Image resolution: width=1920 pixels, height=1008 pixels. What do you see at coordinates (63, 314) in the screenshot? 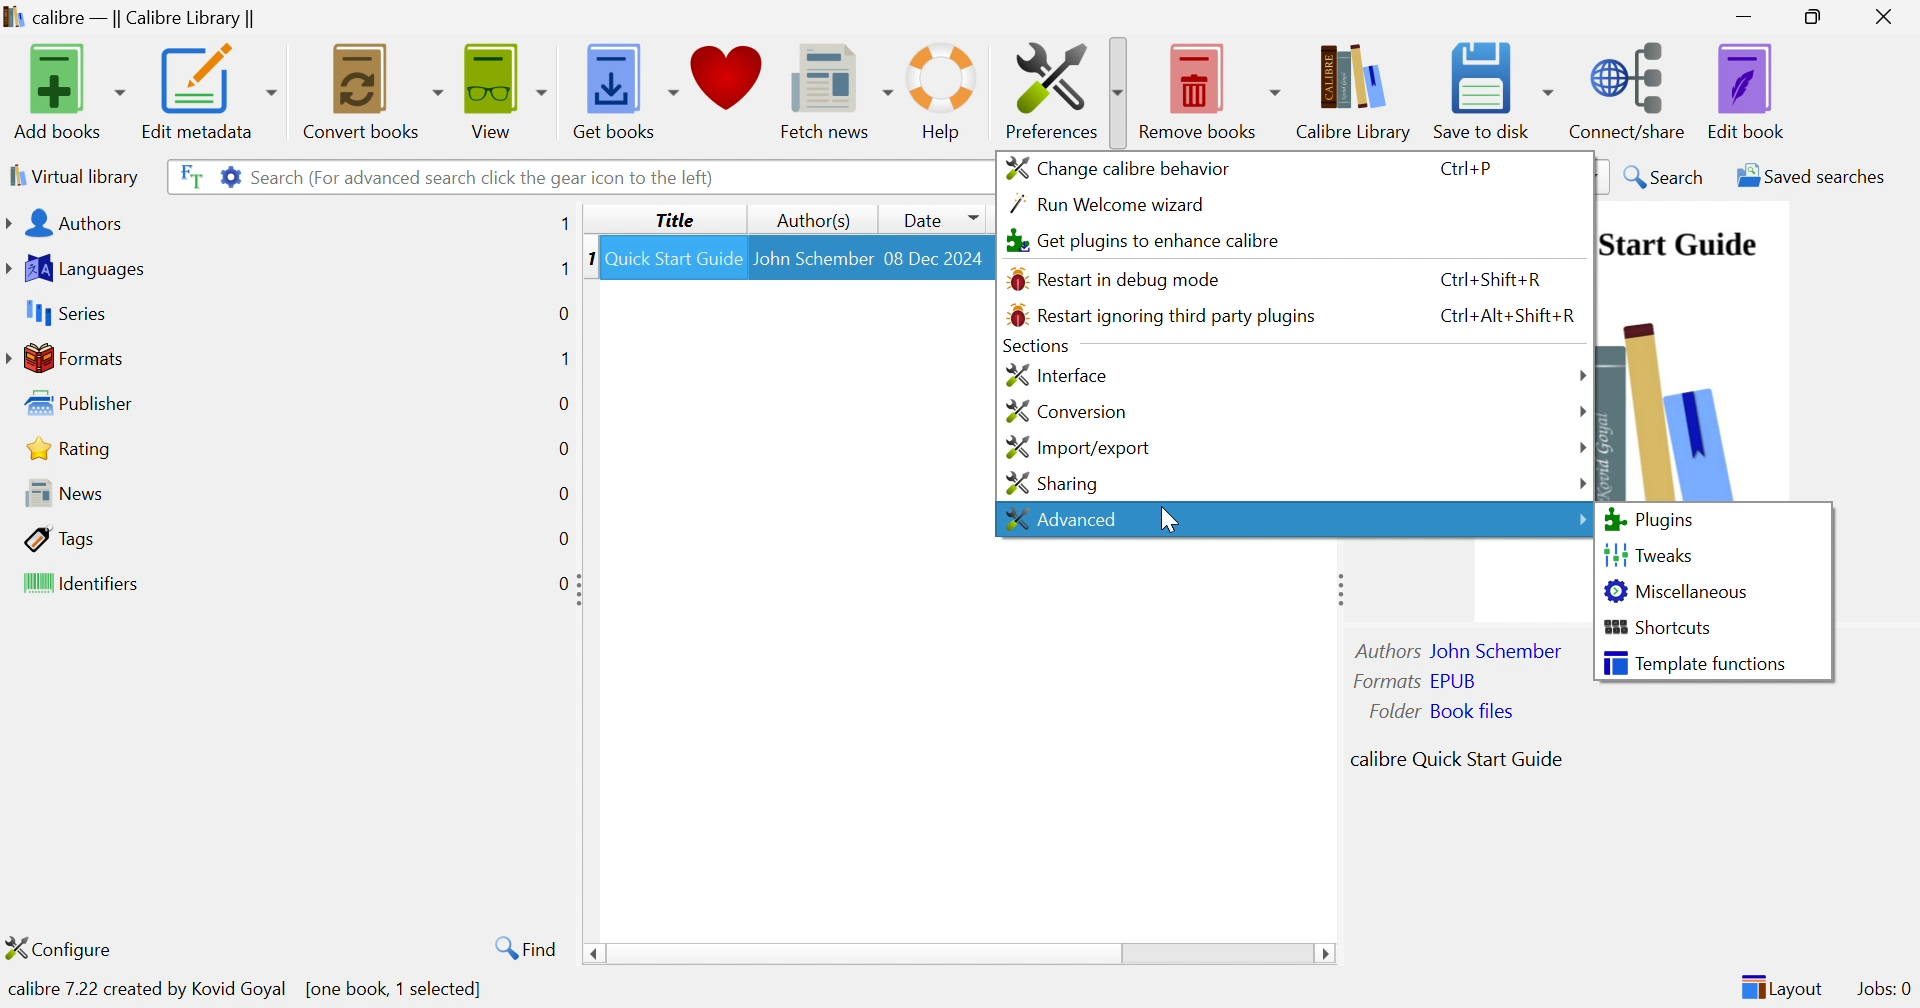
I see `Series` at bounding box center [63, 314].